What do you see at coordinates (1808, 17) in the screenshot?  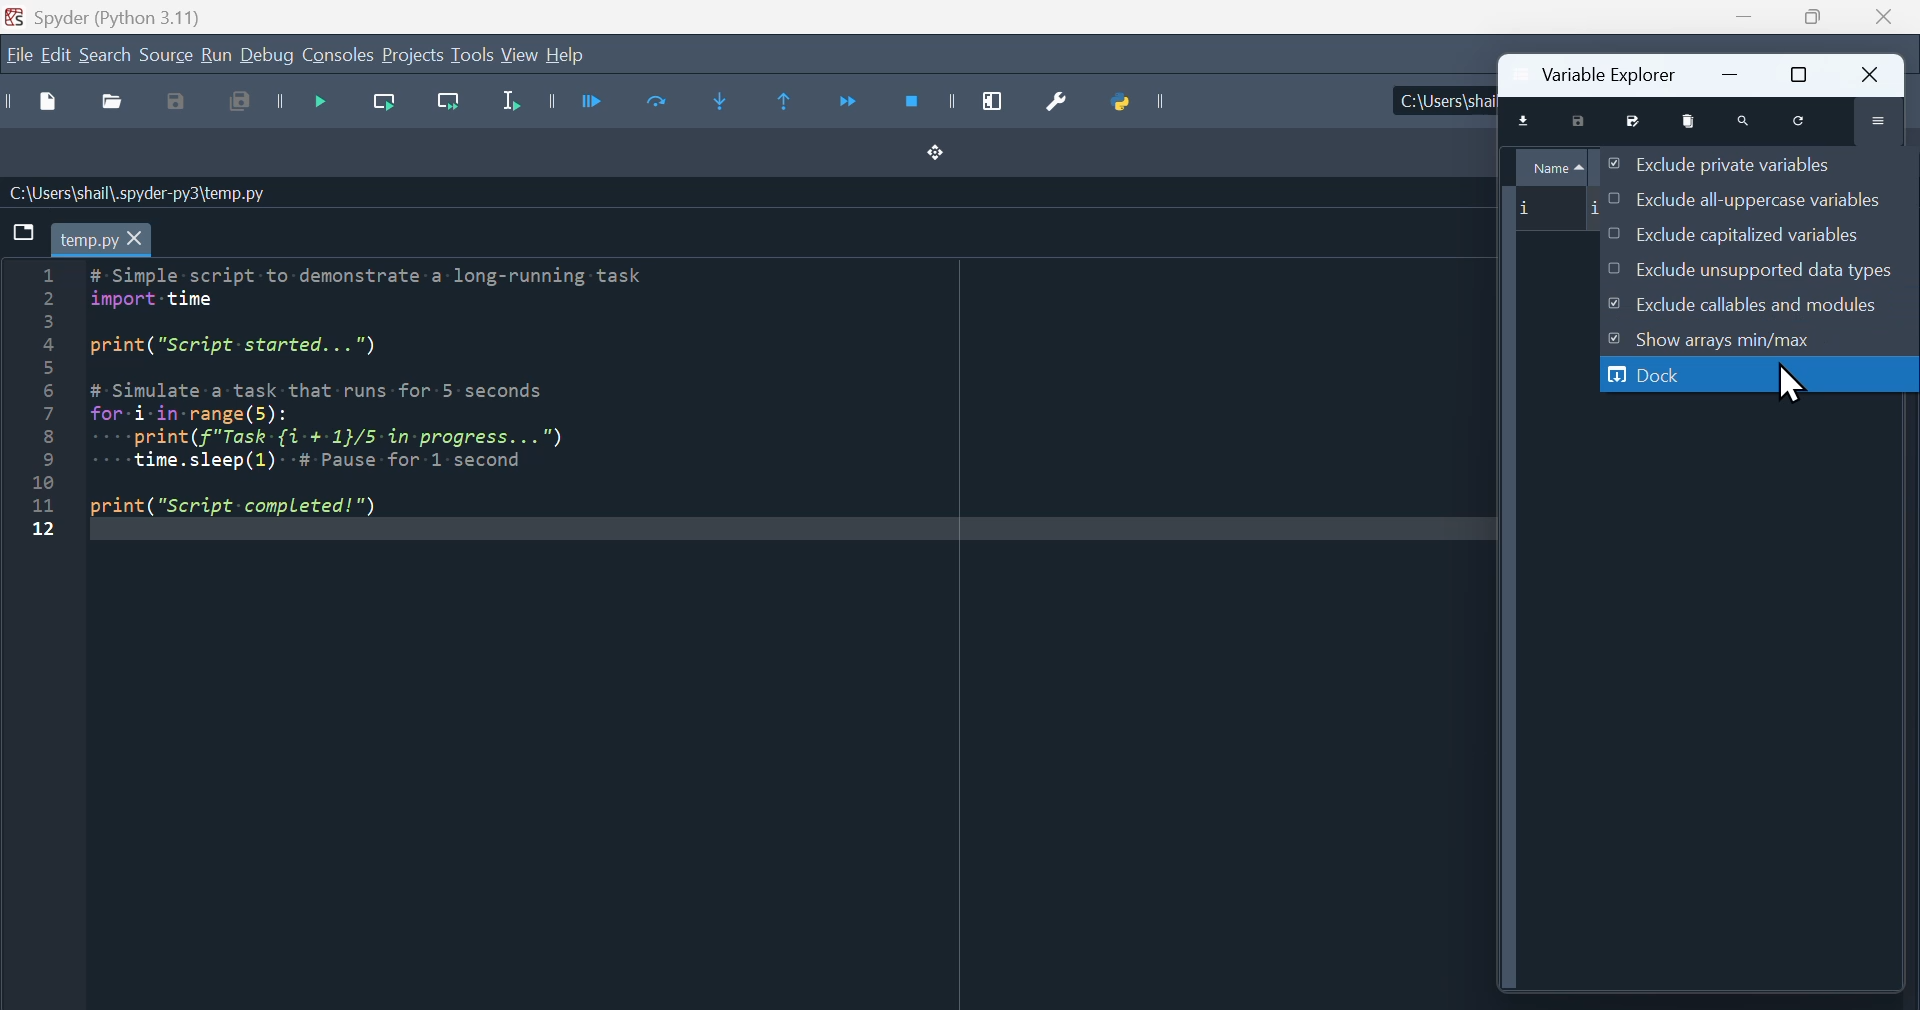 I see `Maximise` at bounding box center [1808, 17].